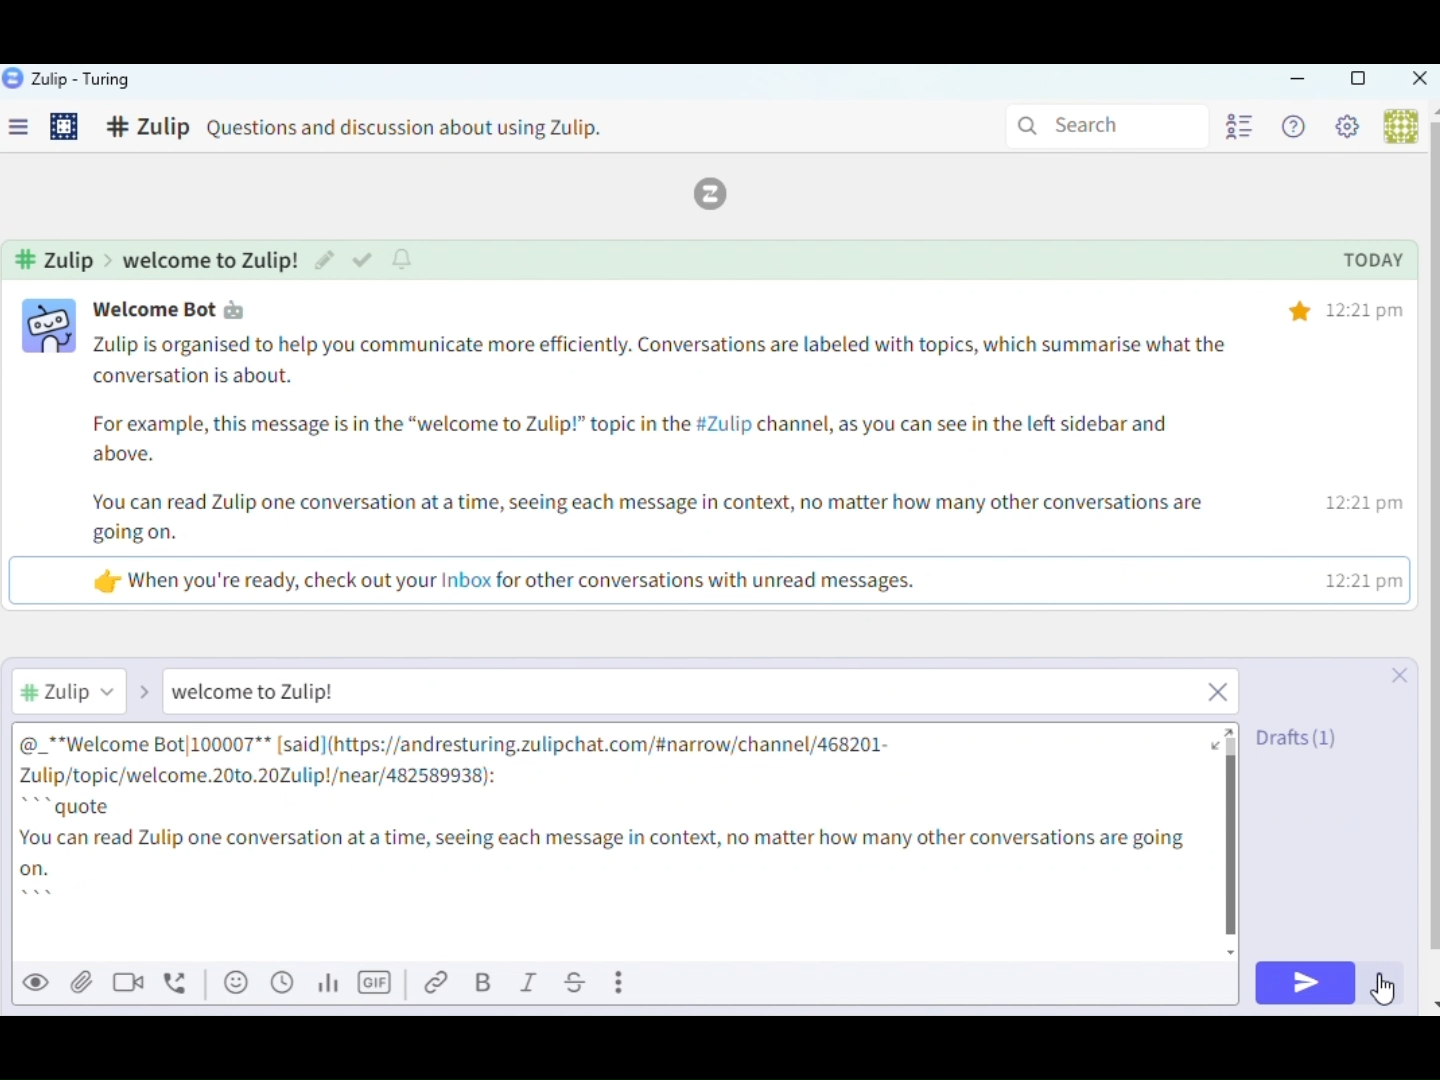  Describe the element at coordinates (323, 259) in the screenshot. I see `edit` at that location.